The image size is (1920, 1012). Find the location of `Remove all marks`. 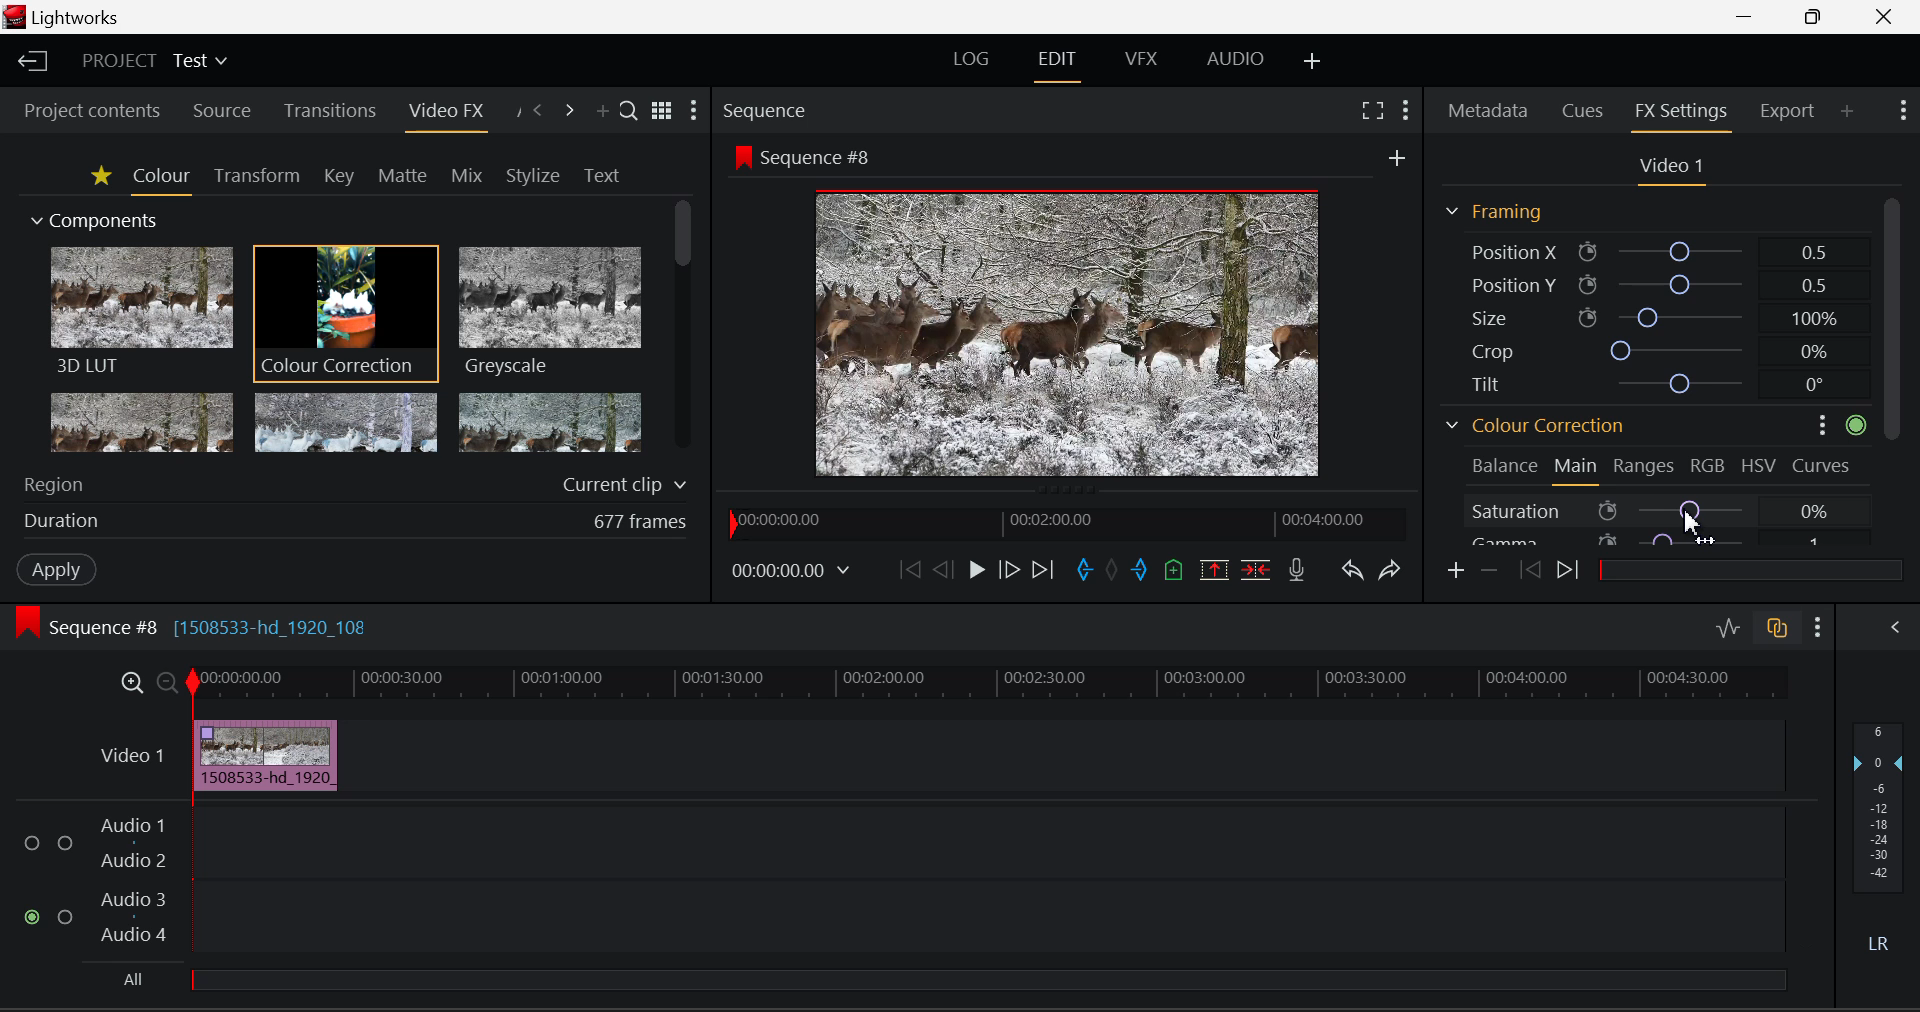

Remove all marks is located at coordinates (1111, 570).